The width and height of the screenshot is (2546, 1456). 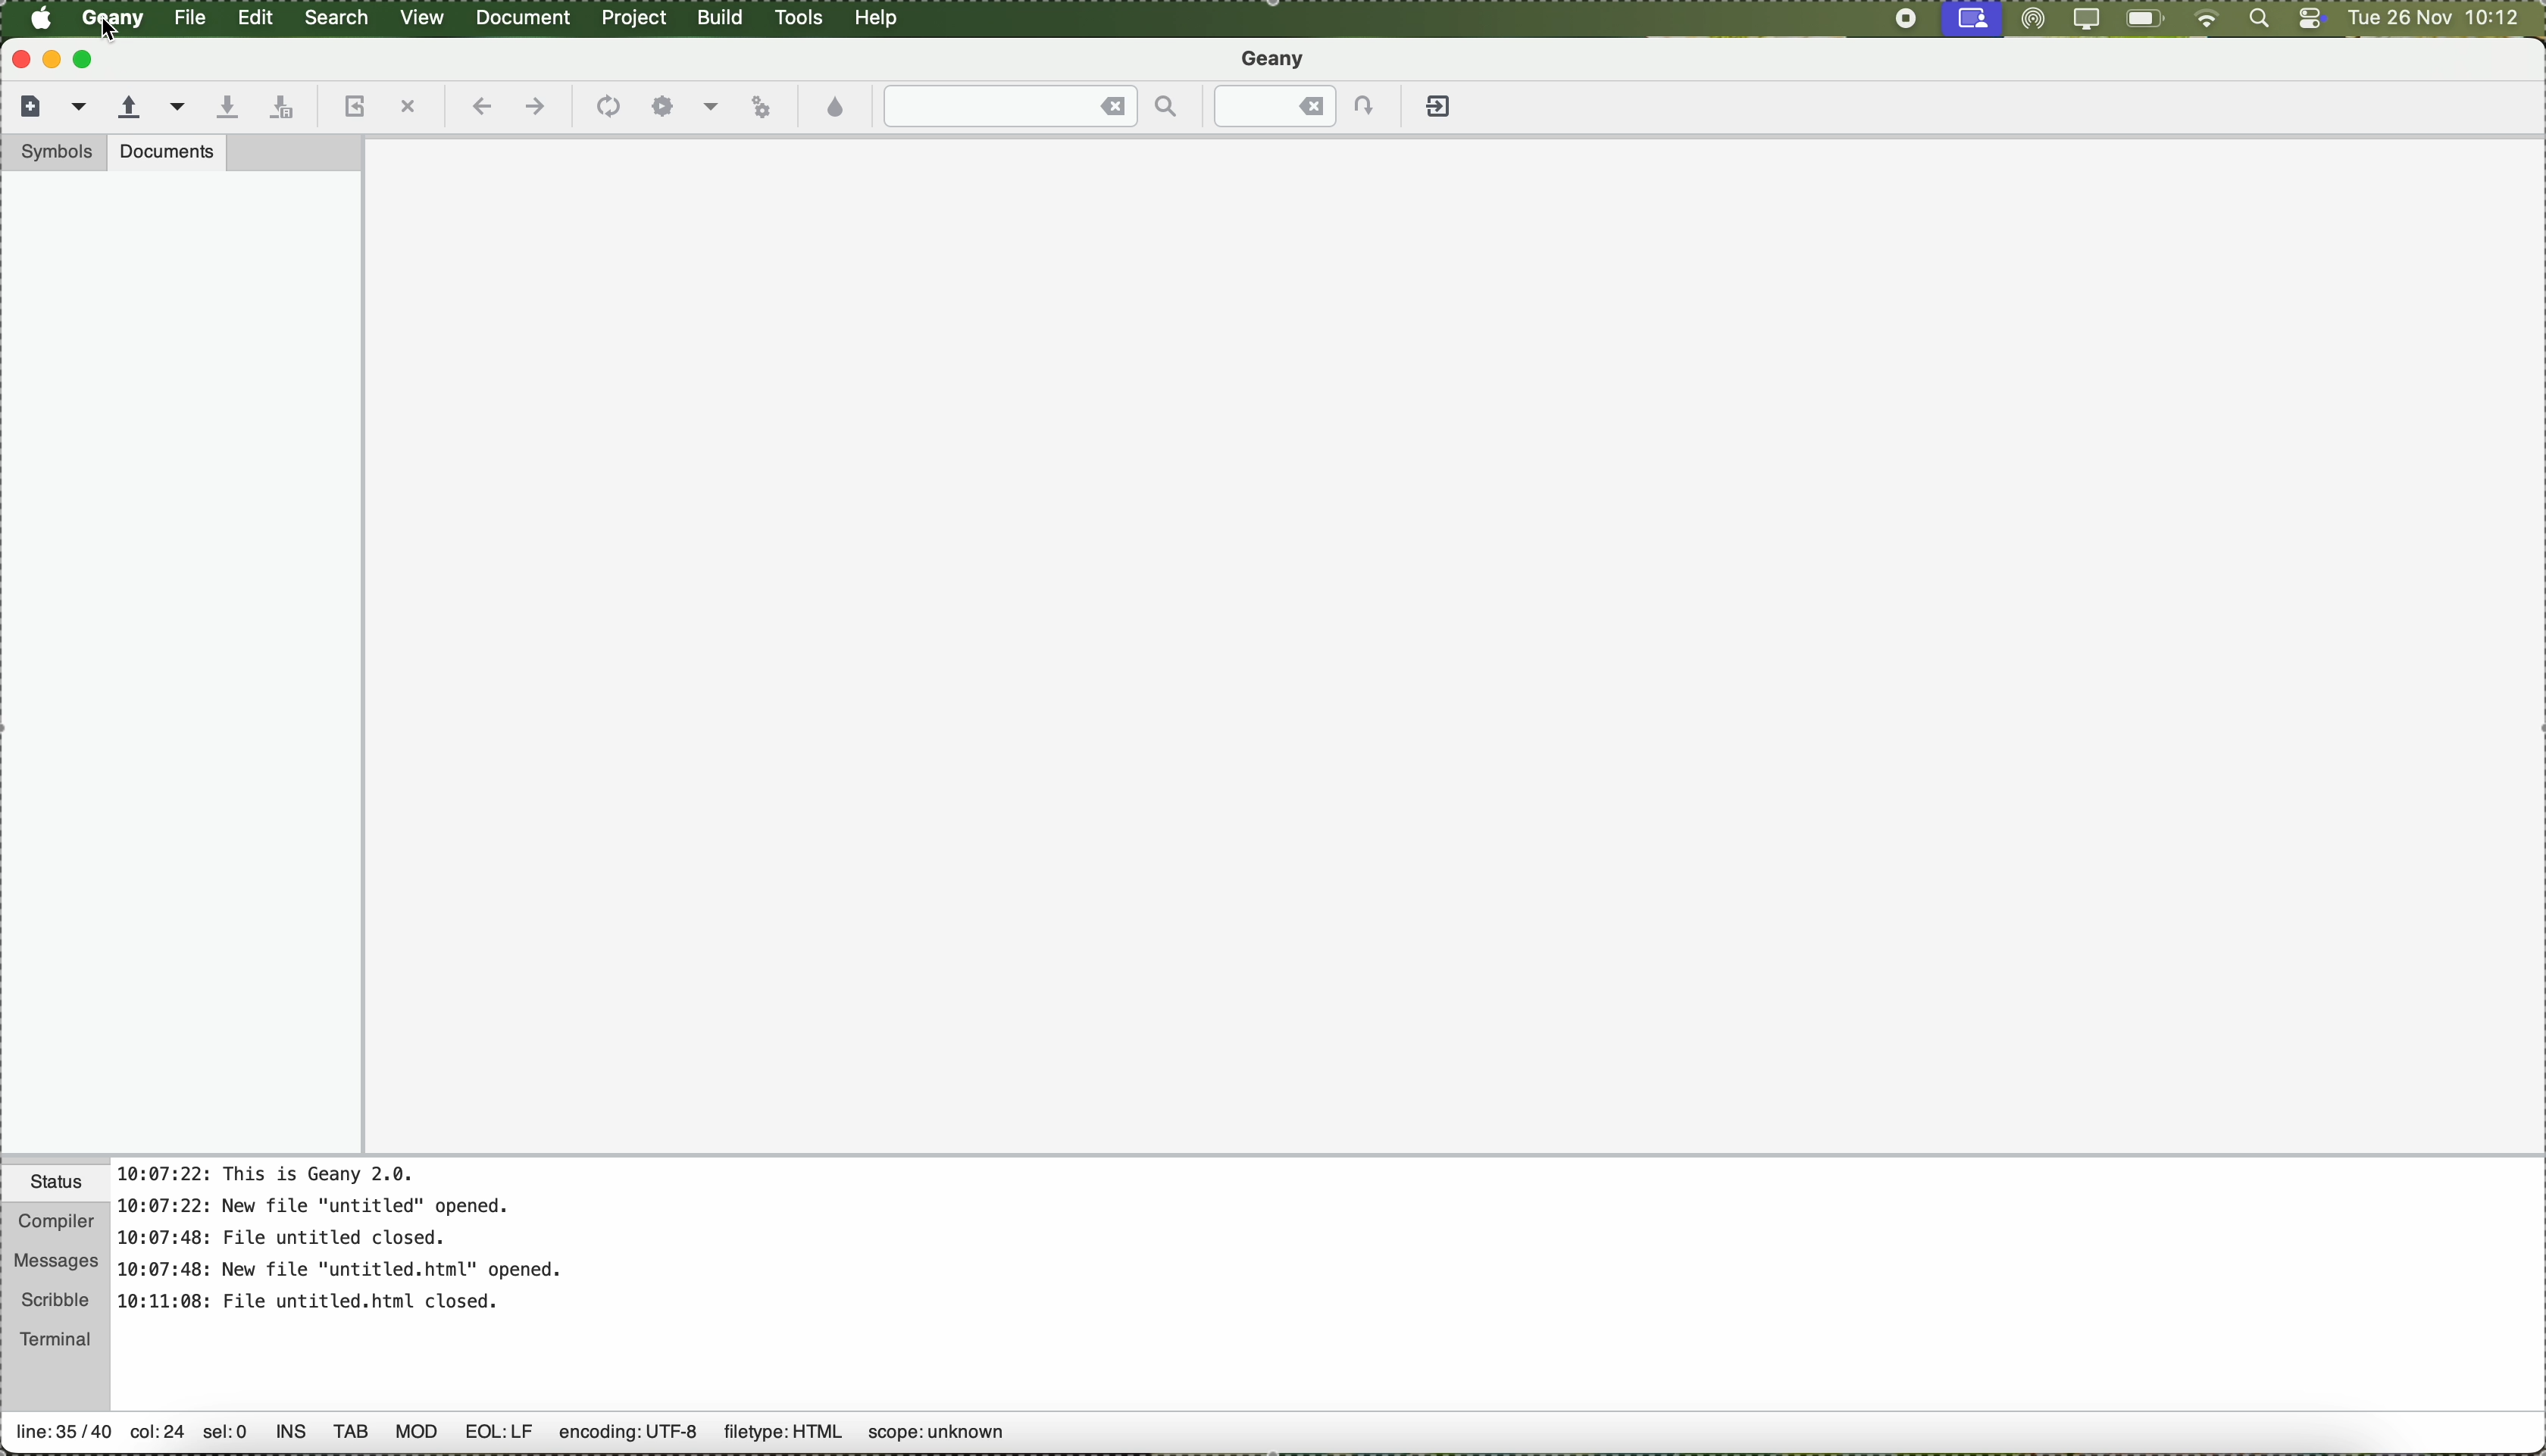 I want to click on INS, so click(x=290, y=1435).